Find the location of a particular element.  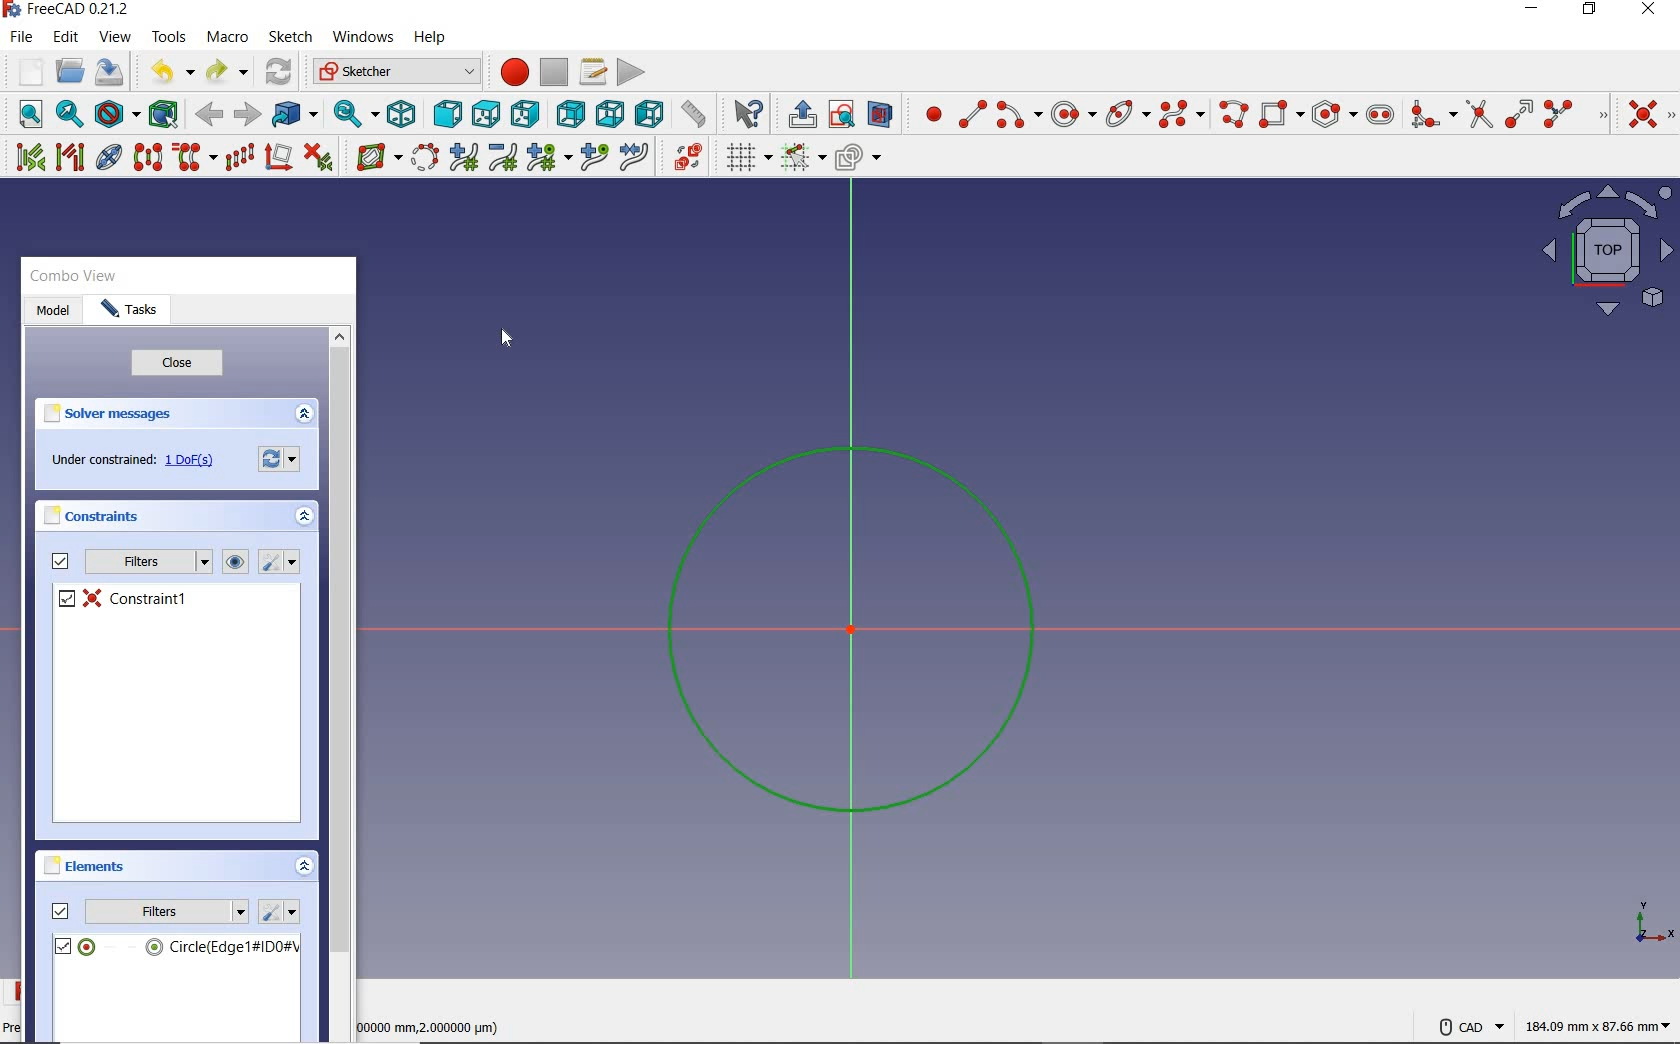

front is located at coordinates (444, 112).